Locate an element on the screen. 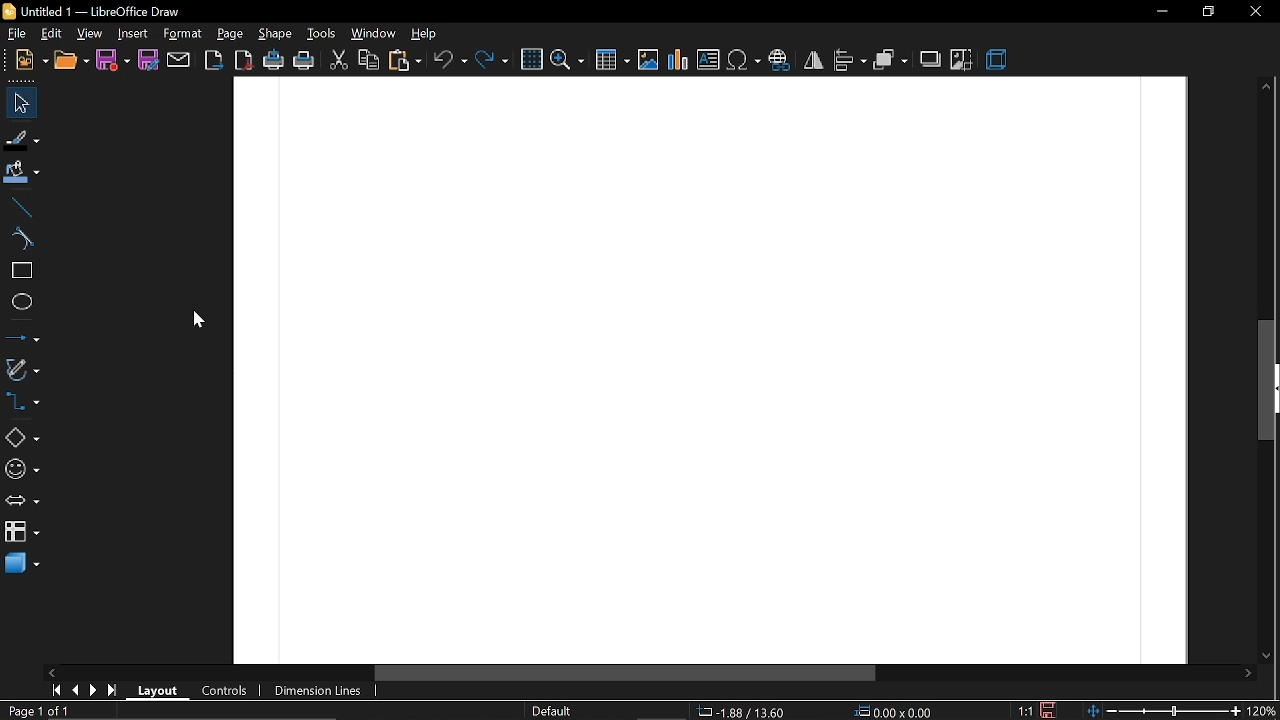 Image resolution: width=1280 pixels, height=720 pixels. curves and polygons is located at coordinates (22, 370).